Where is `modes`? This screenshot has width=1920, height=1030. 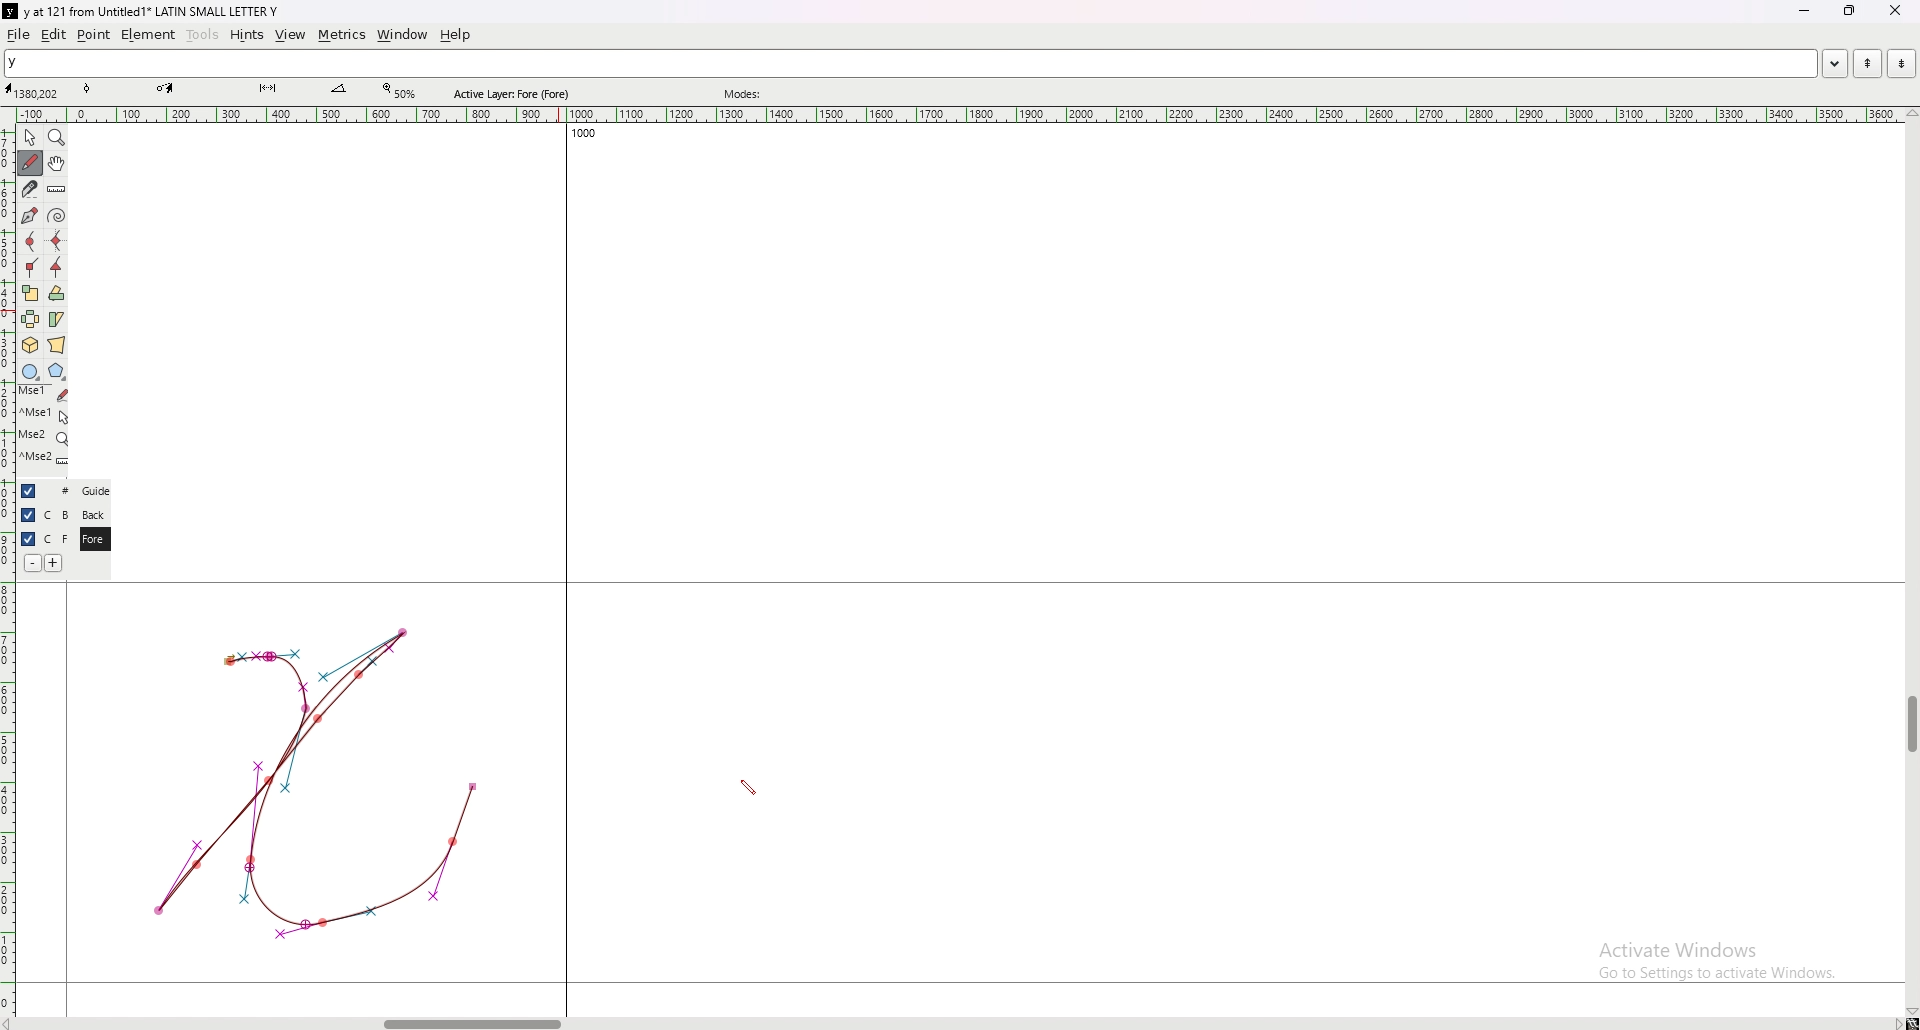
modes is located at coordinates (745, 94).